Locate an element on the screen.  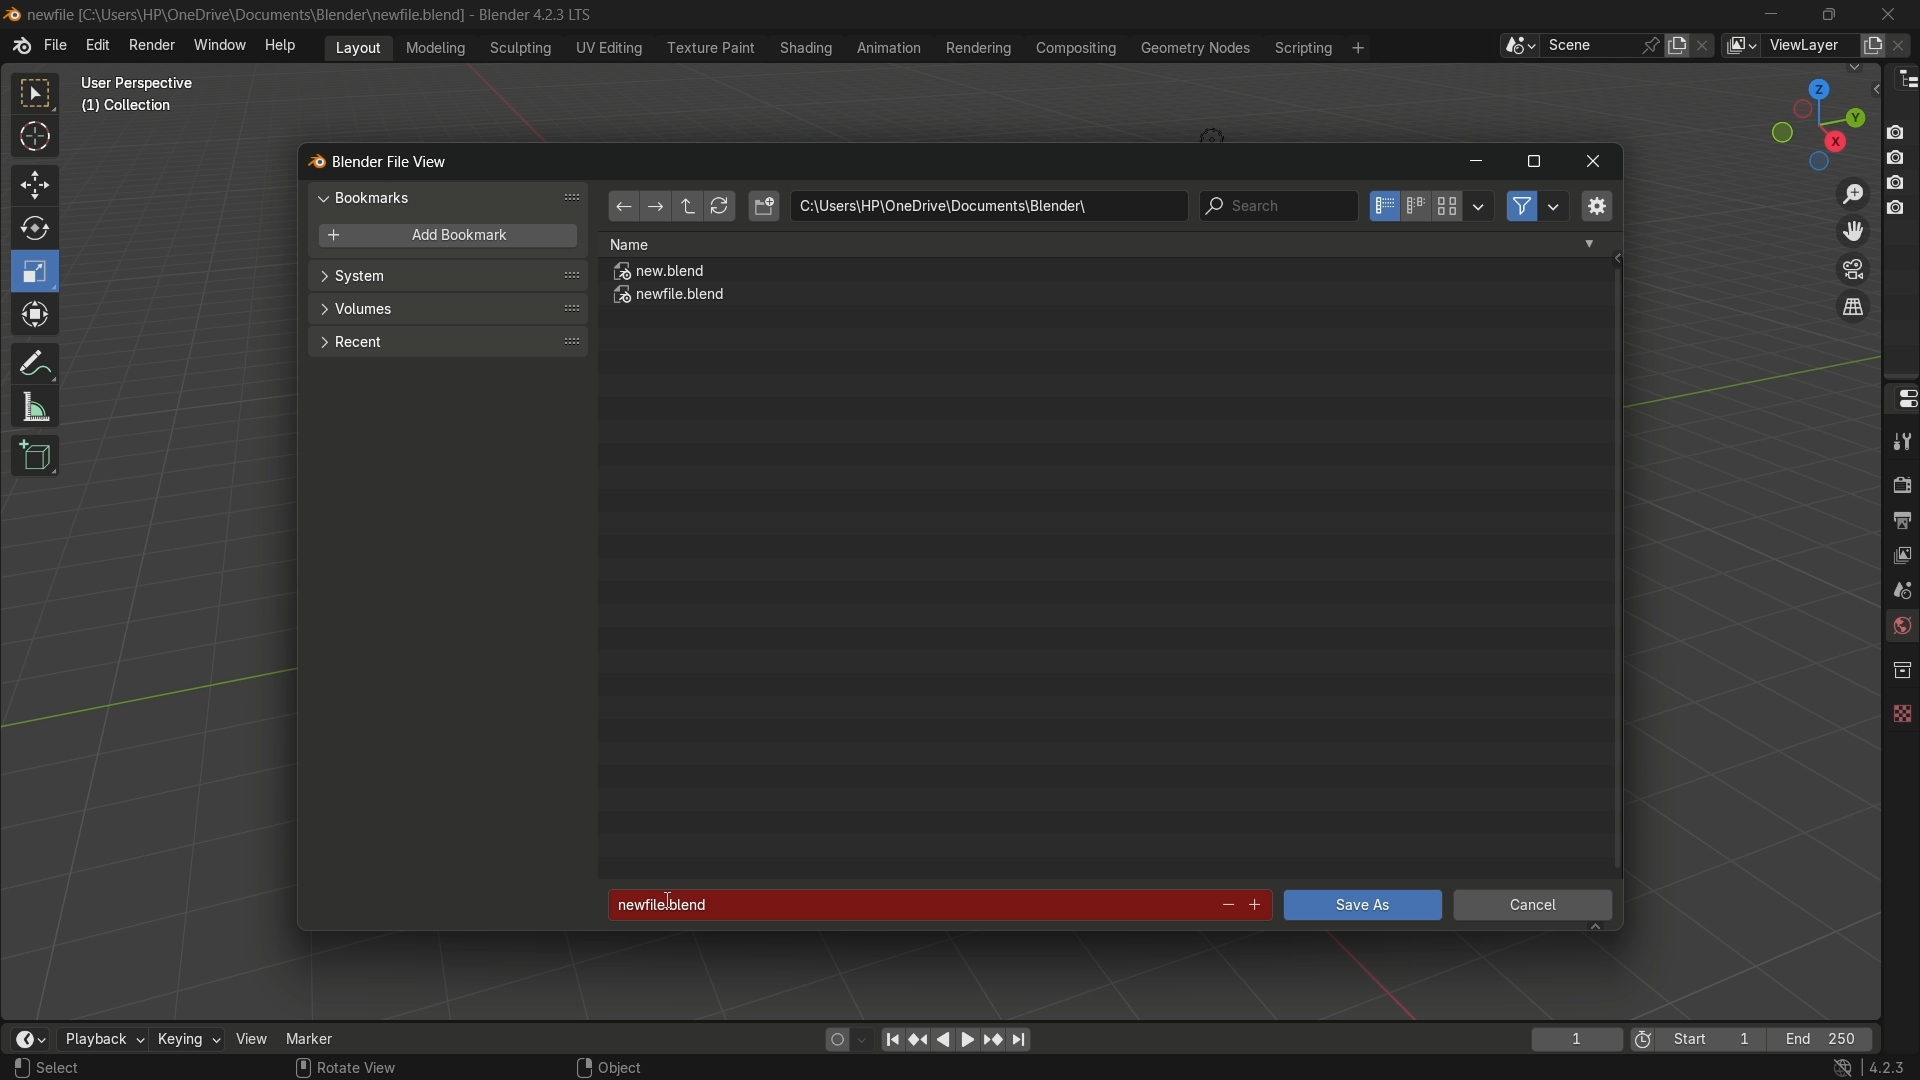
blender file view is located at coordinates (393, 160).